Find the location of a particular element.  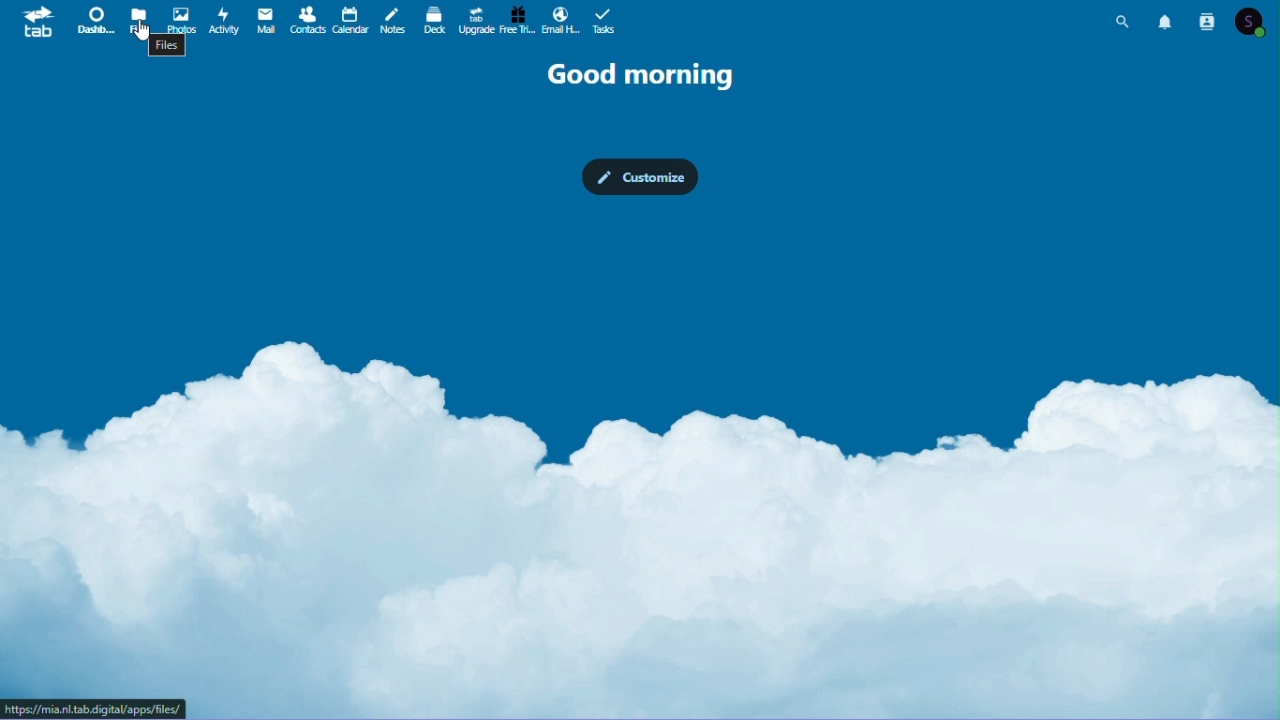

upgrade is located at coordinates (474, 19).